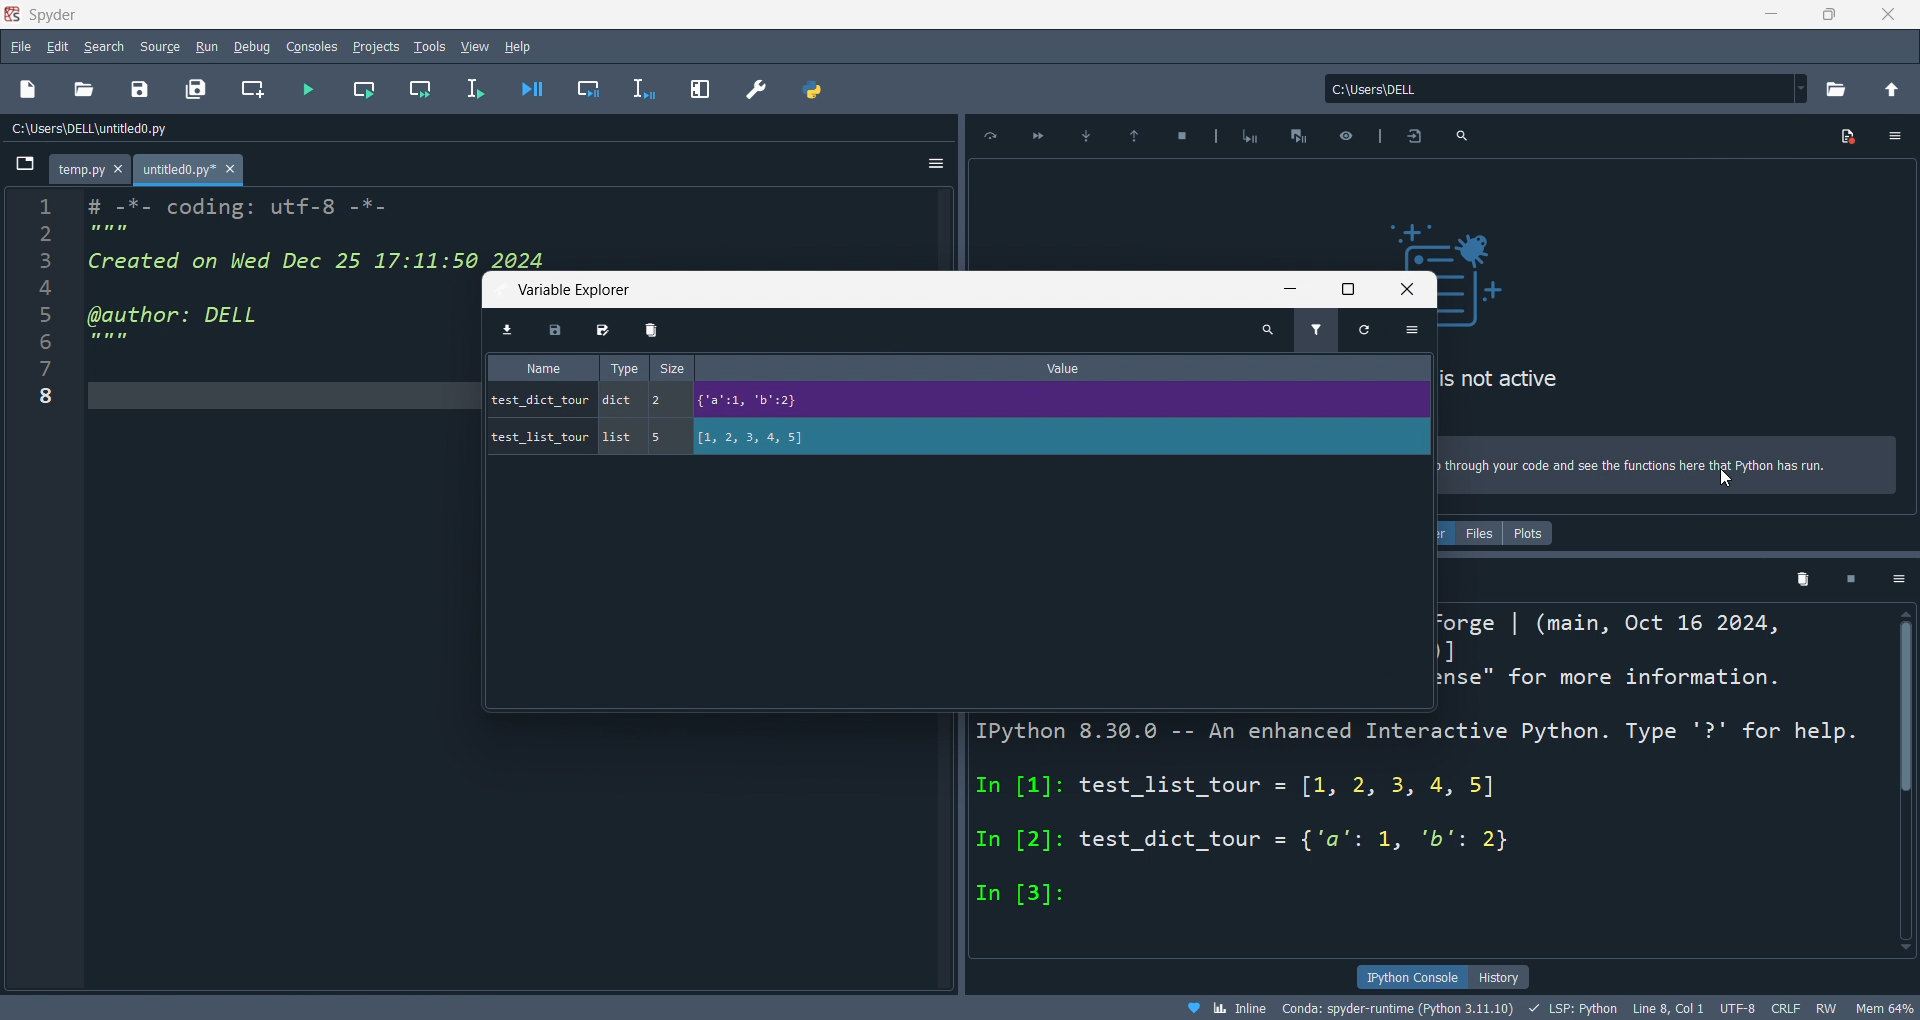 This screenshot has height=1020, width=1920. Describe the element at coordinates (1085, 139) in the screenshot. I see `icon` at that location.